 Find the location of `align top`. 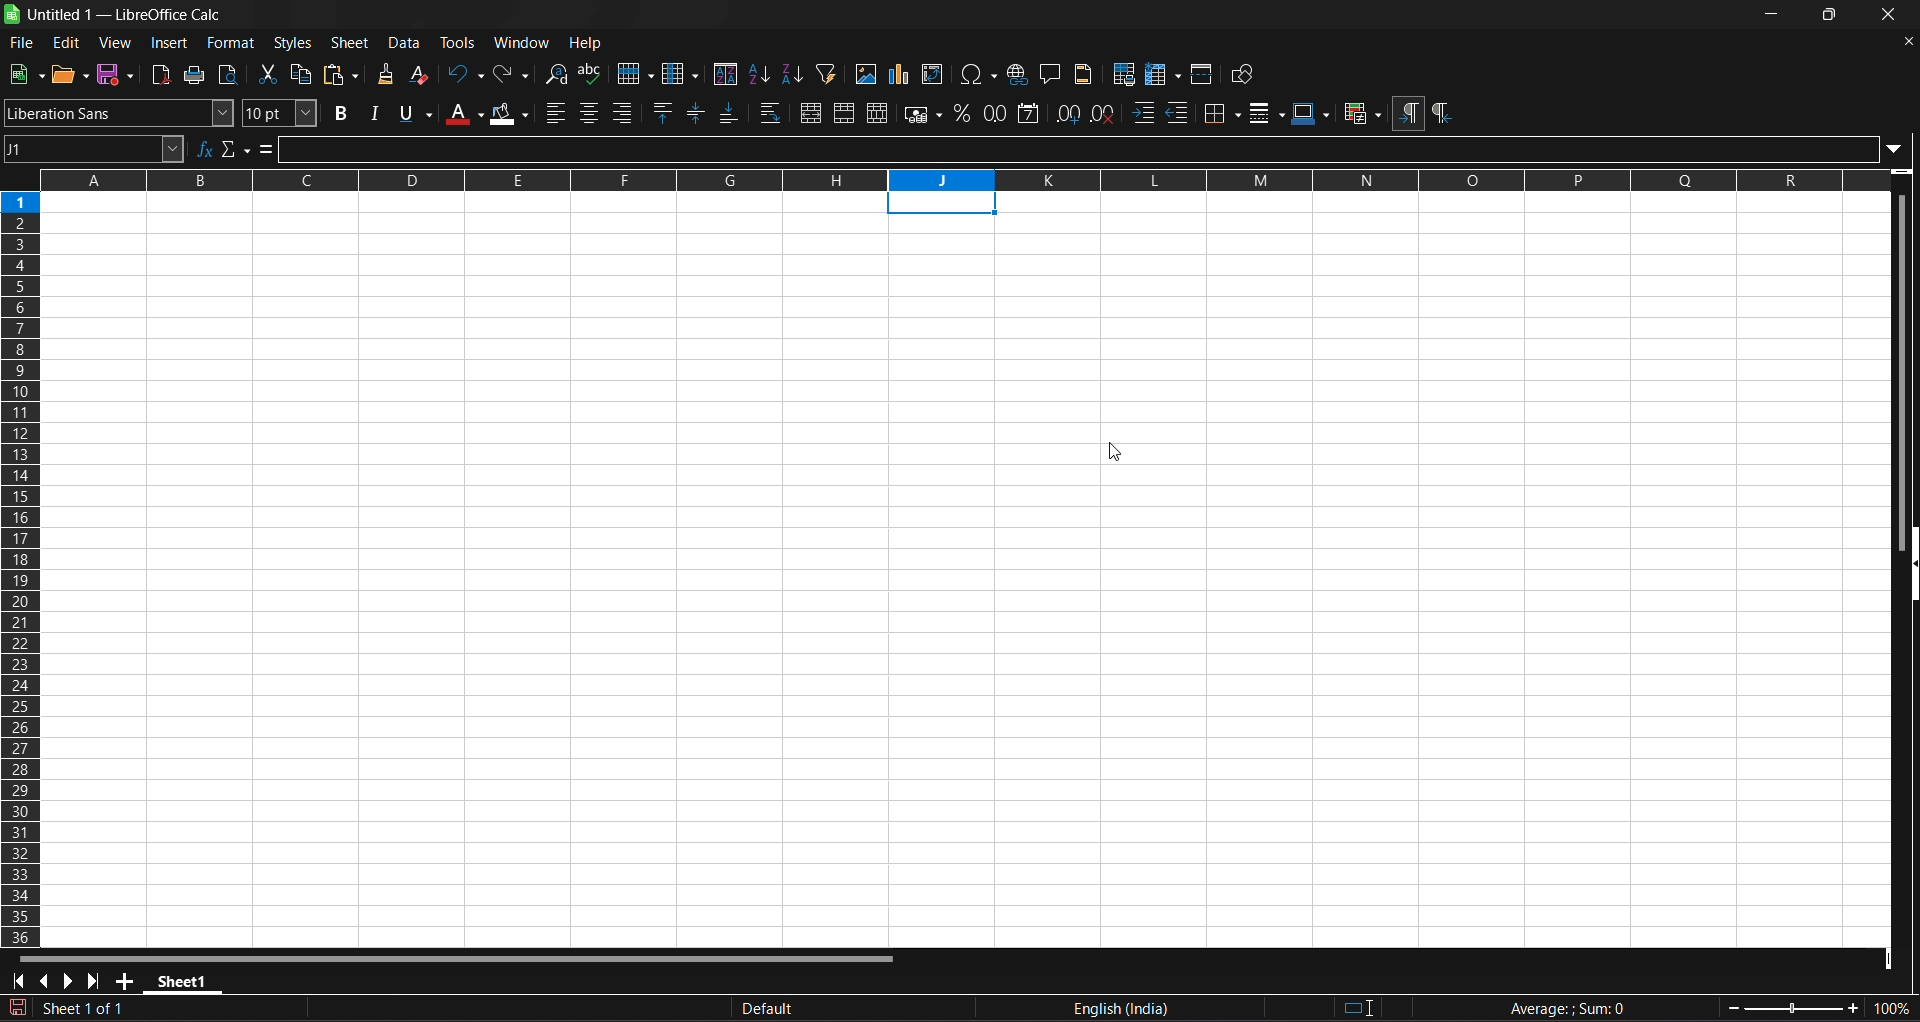

align top is located at coordinates (664, 113).